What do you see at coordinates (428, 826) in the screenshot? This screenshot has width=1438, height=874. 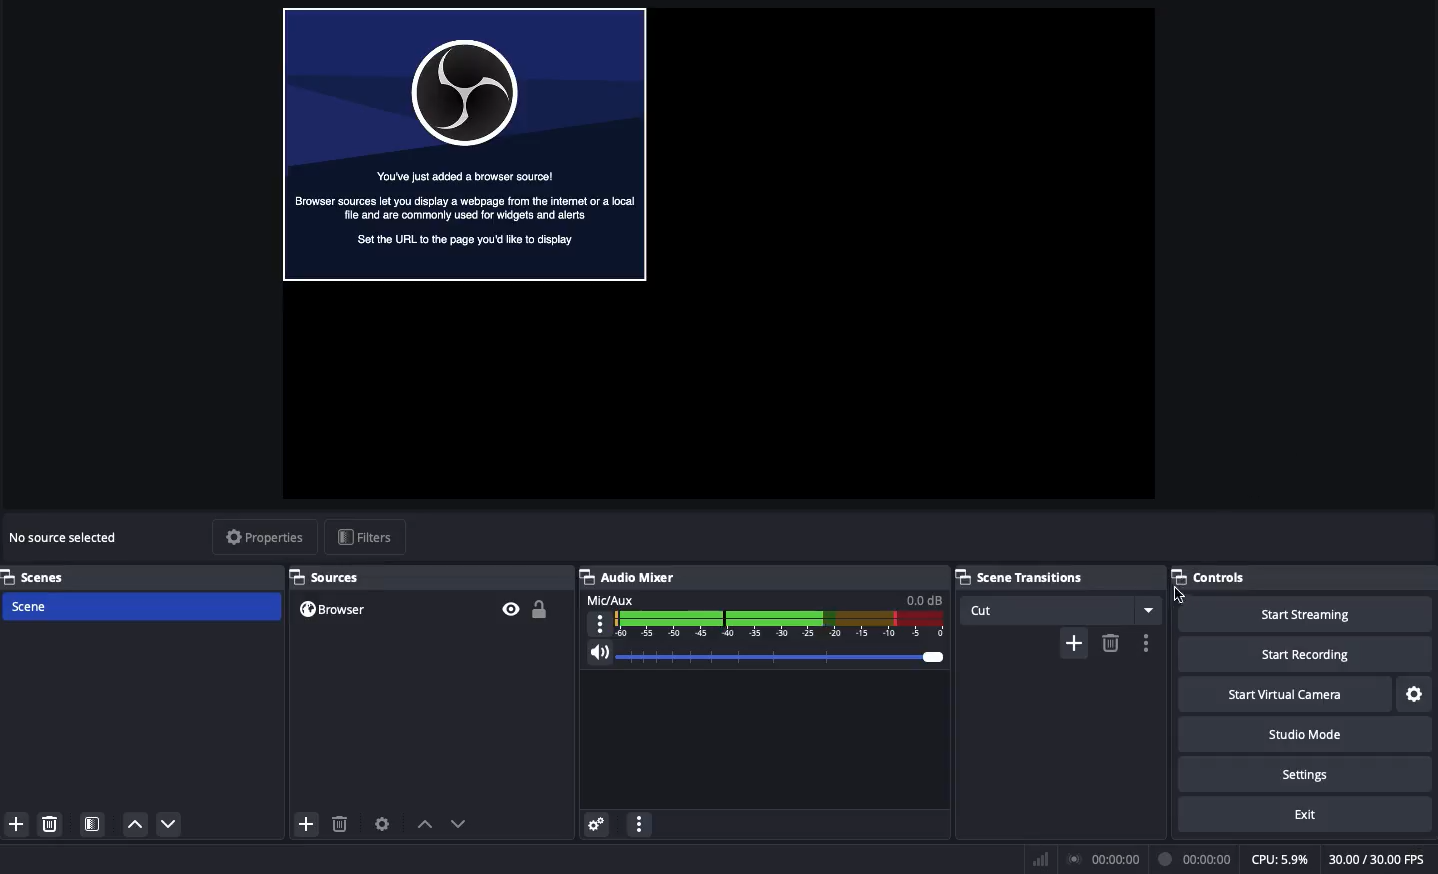 I see `move up` at bounding box center [428, 826].